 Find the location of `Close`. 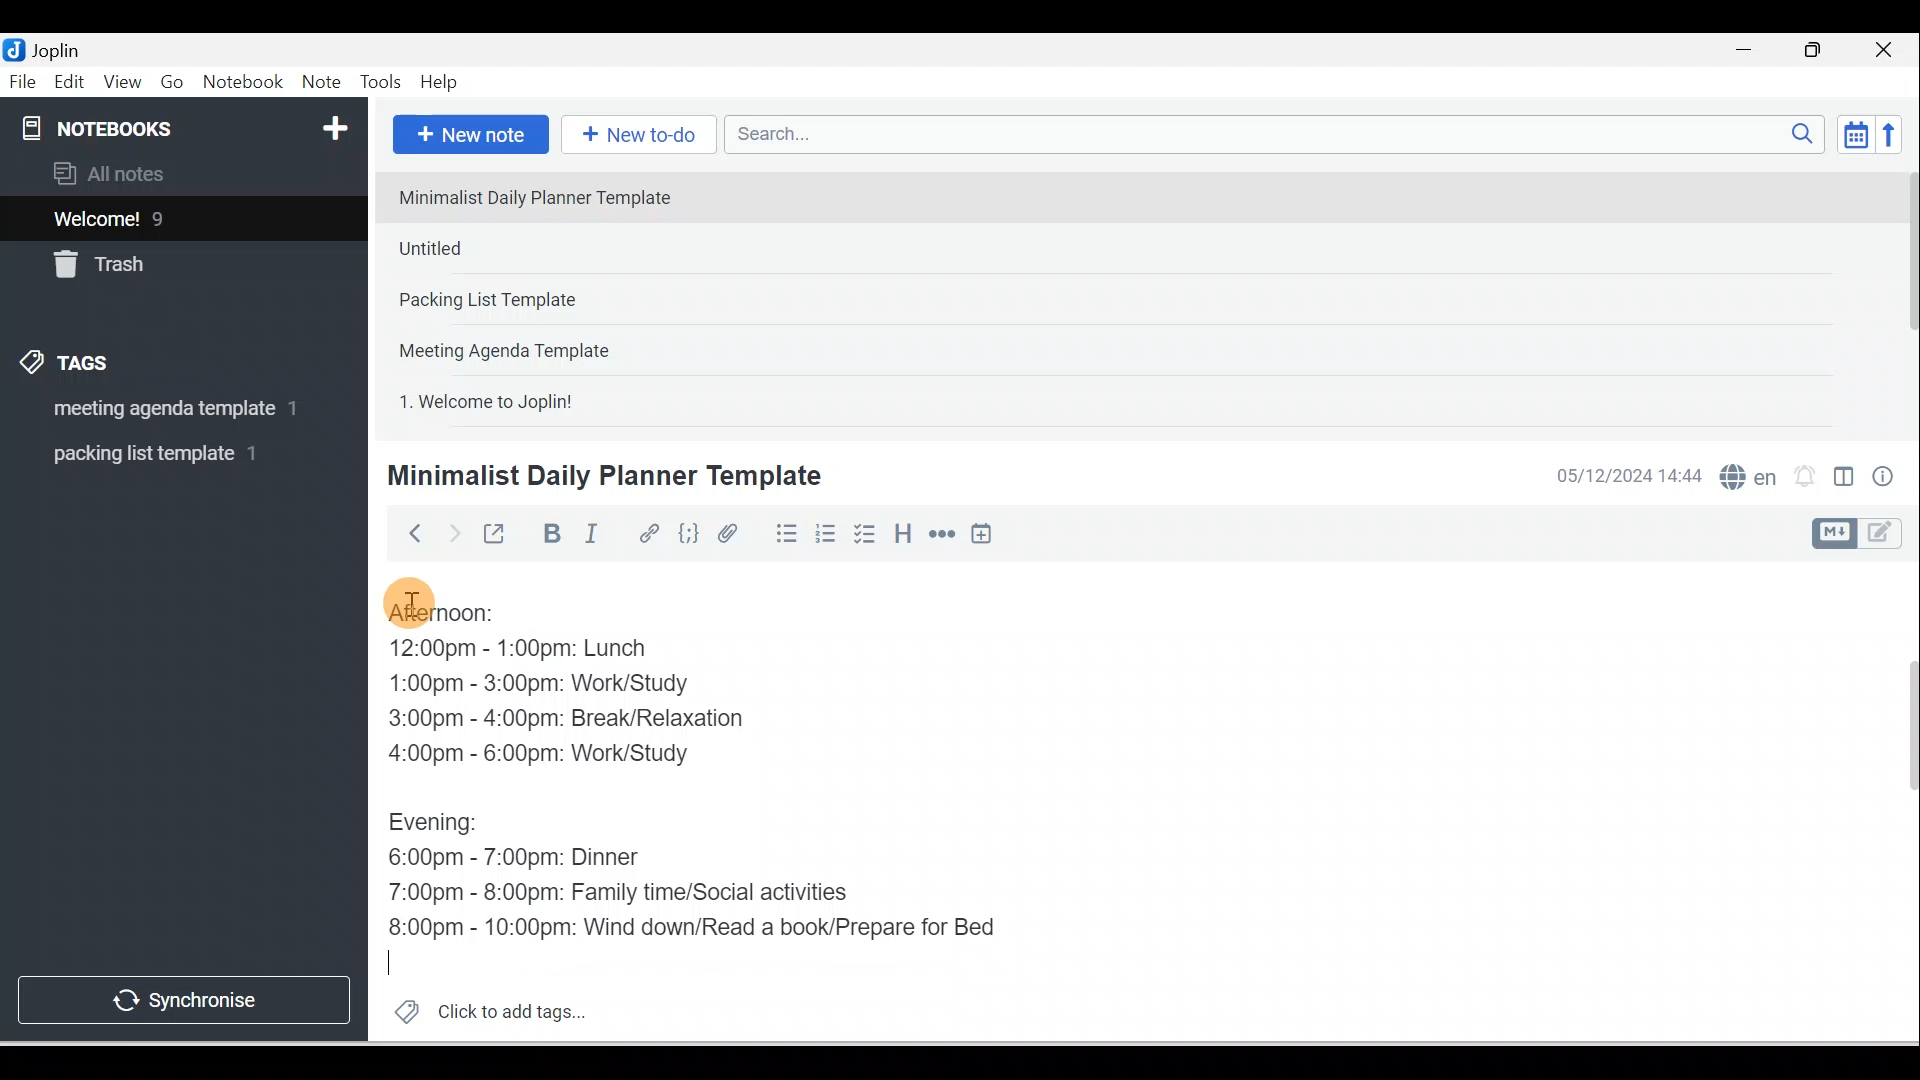

Close is located at coordinates (1889, 50).